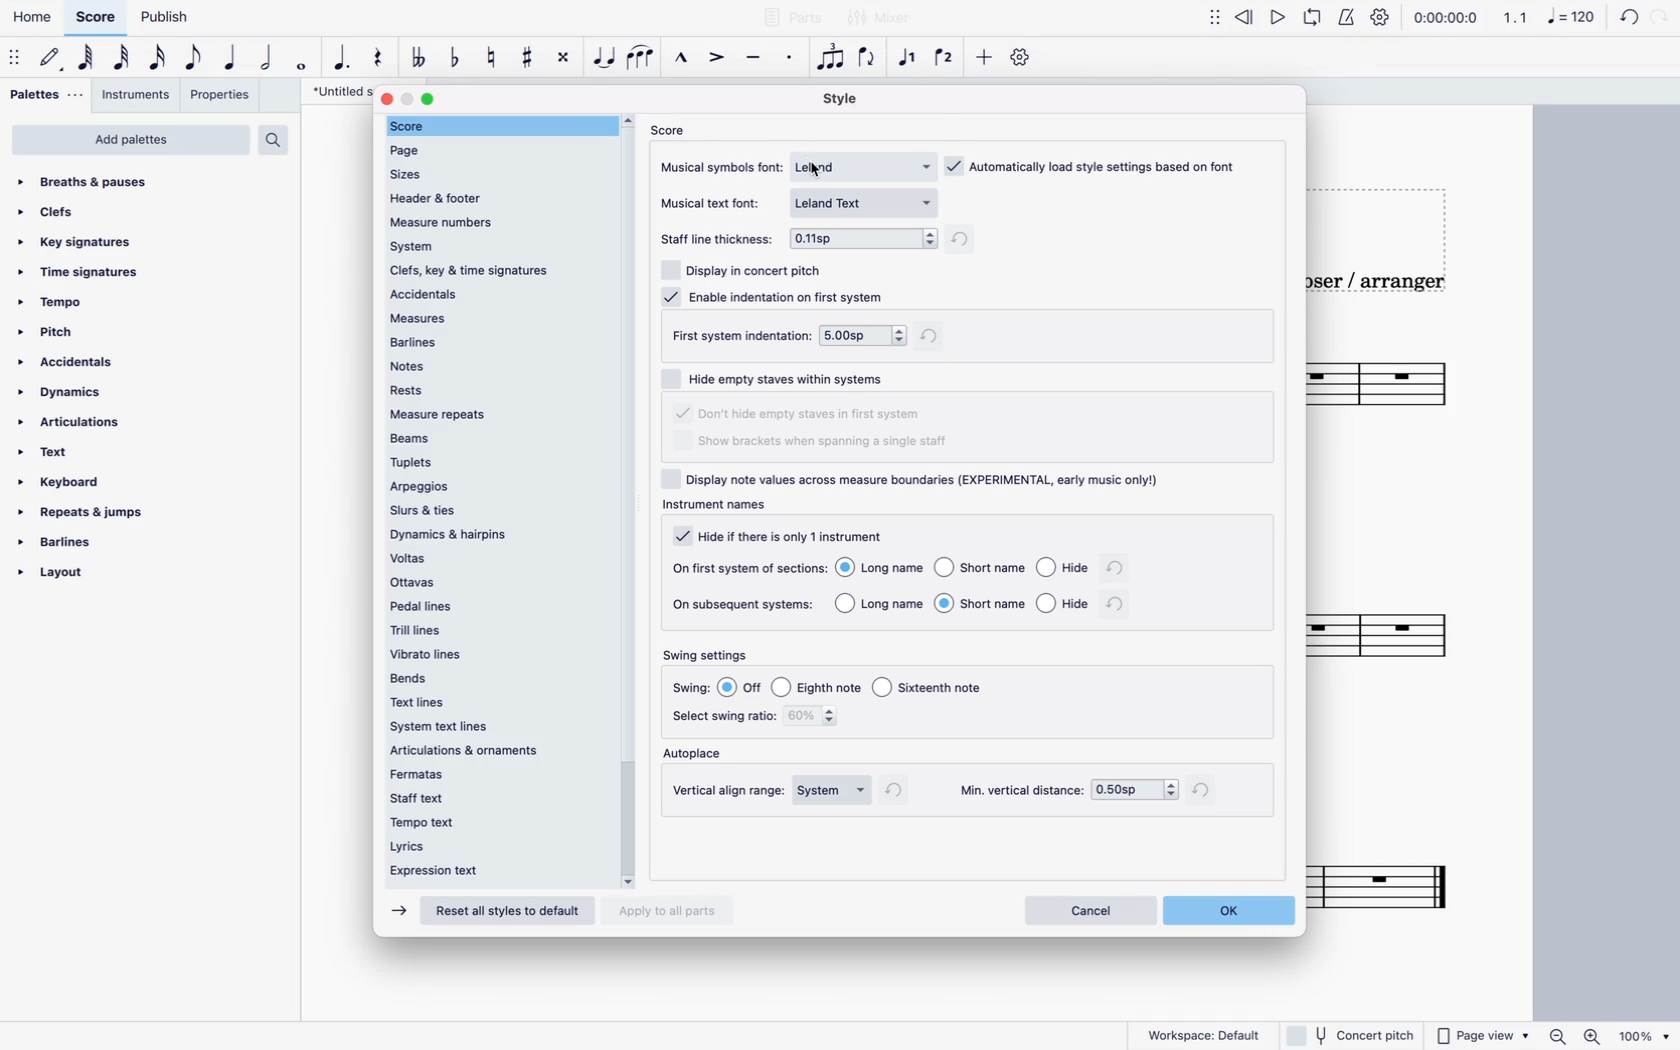 This screenshot has width=1680, height=1050. What do you see at coordinates (1406, 386) in the screenshot?
I see `score` at bounding box center [1406, 386].